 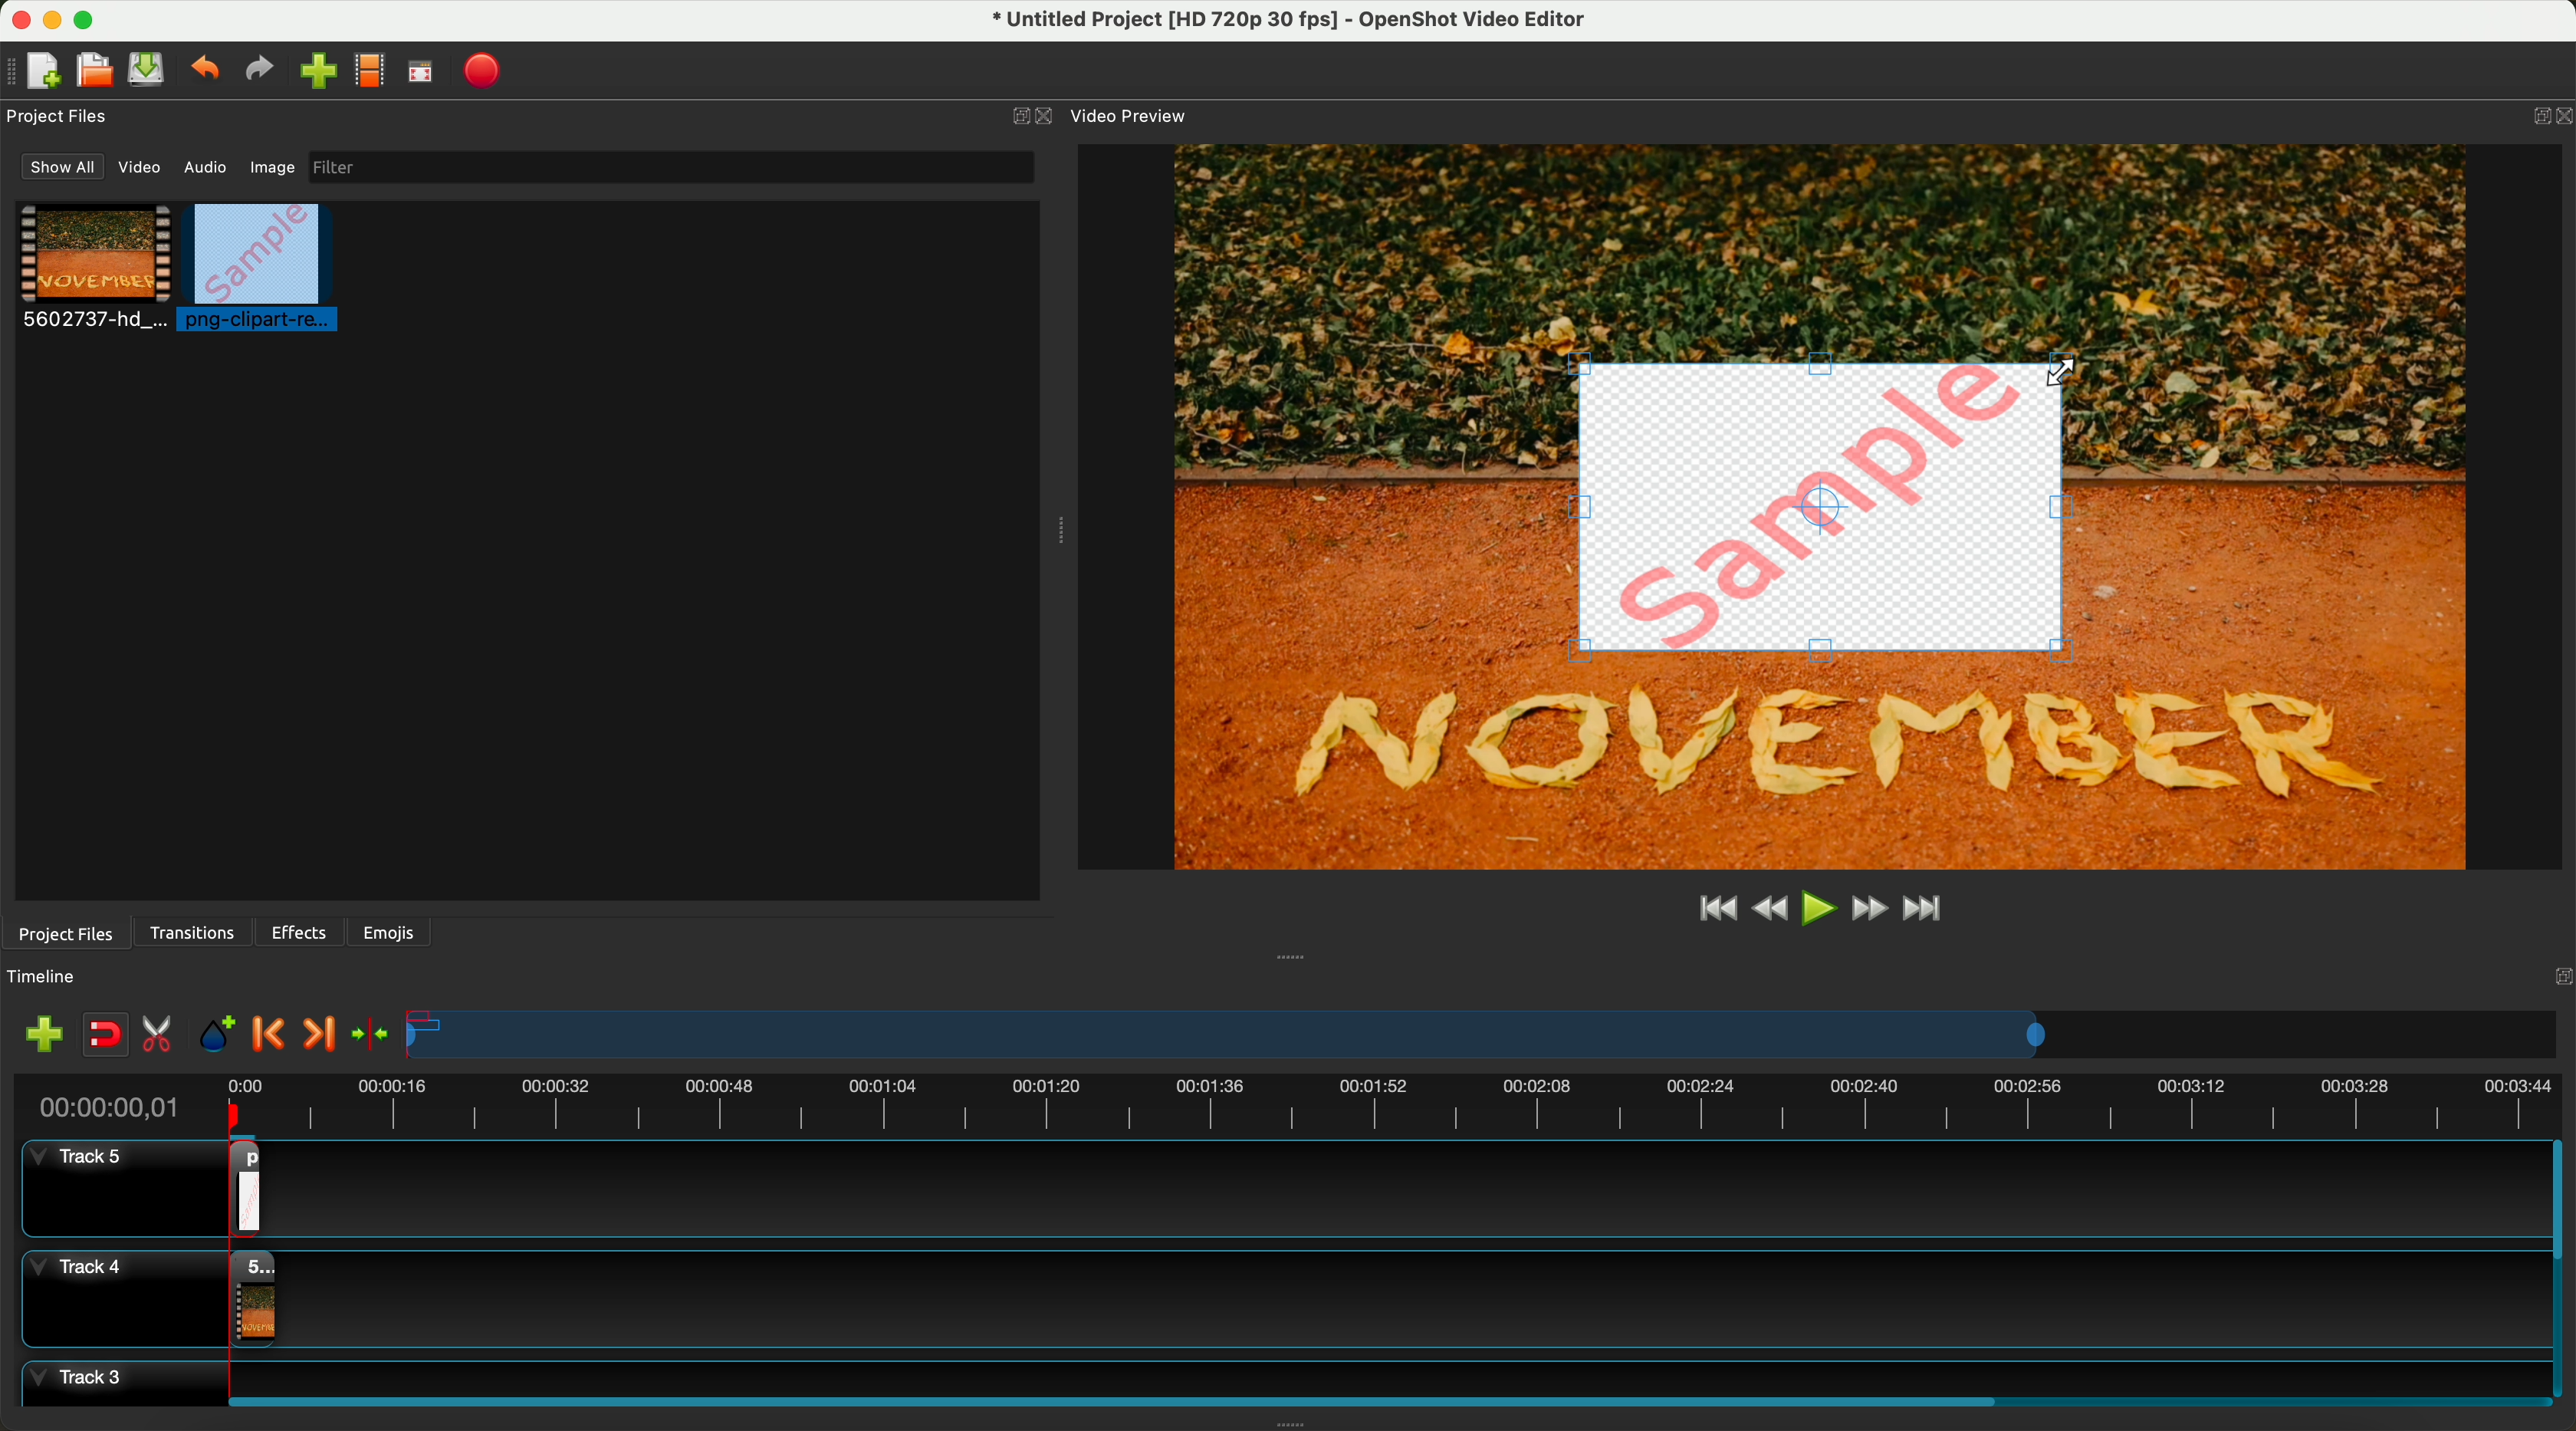 I want to click on Window Expanding, so click(x=1291, y=1424).